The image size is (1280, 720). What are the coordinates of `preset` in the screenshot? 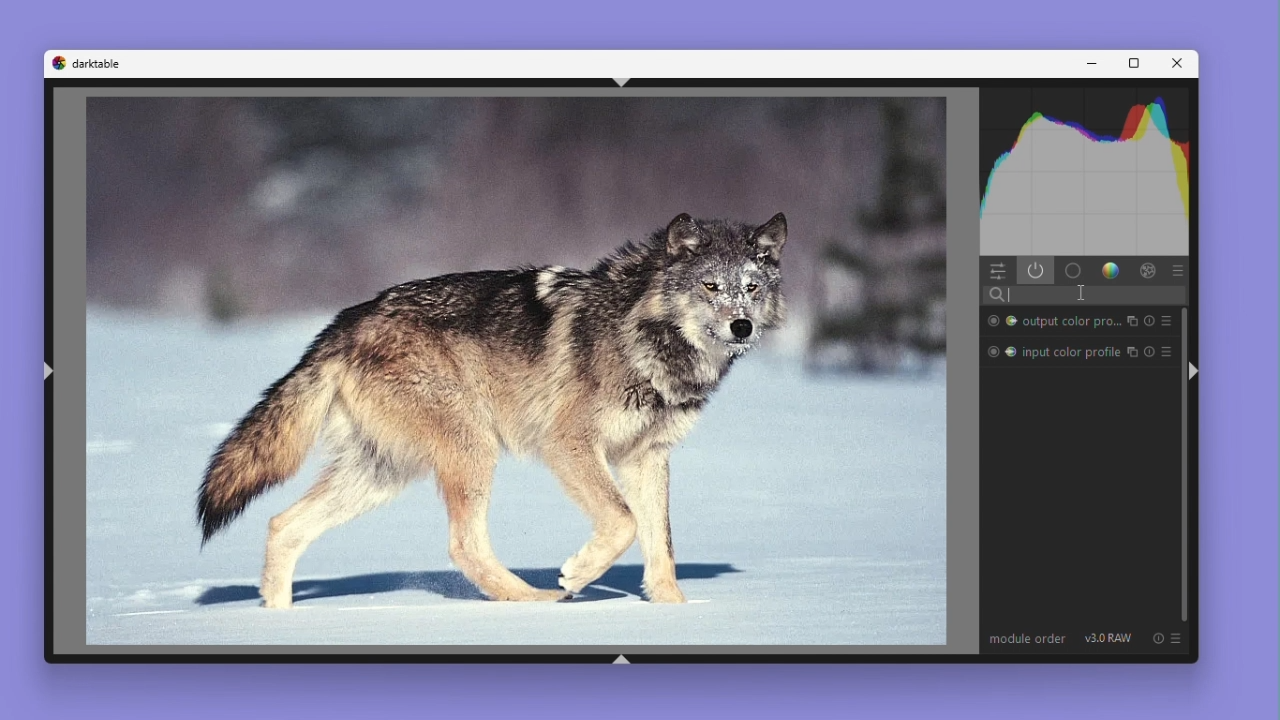 It's located at (1165, 352).